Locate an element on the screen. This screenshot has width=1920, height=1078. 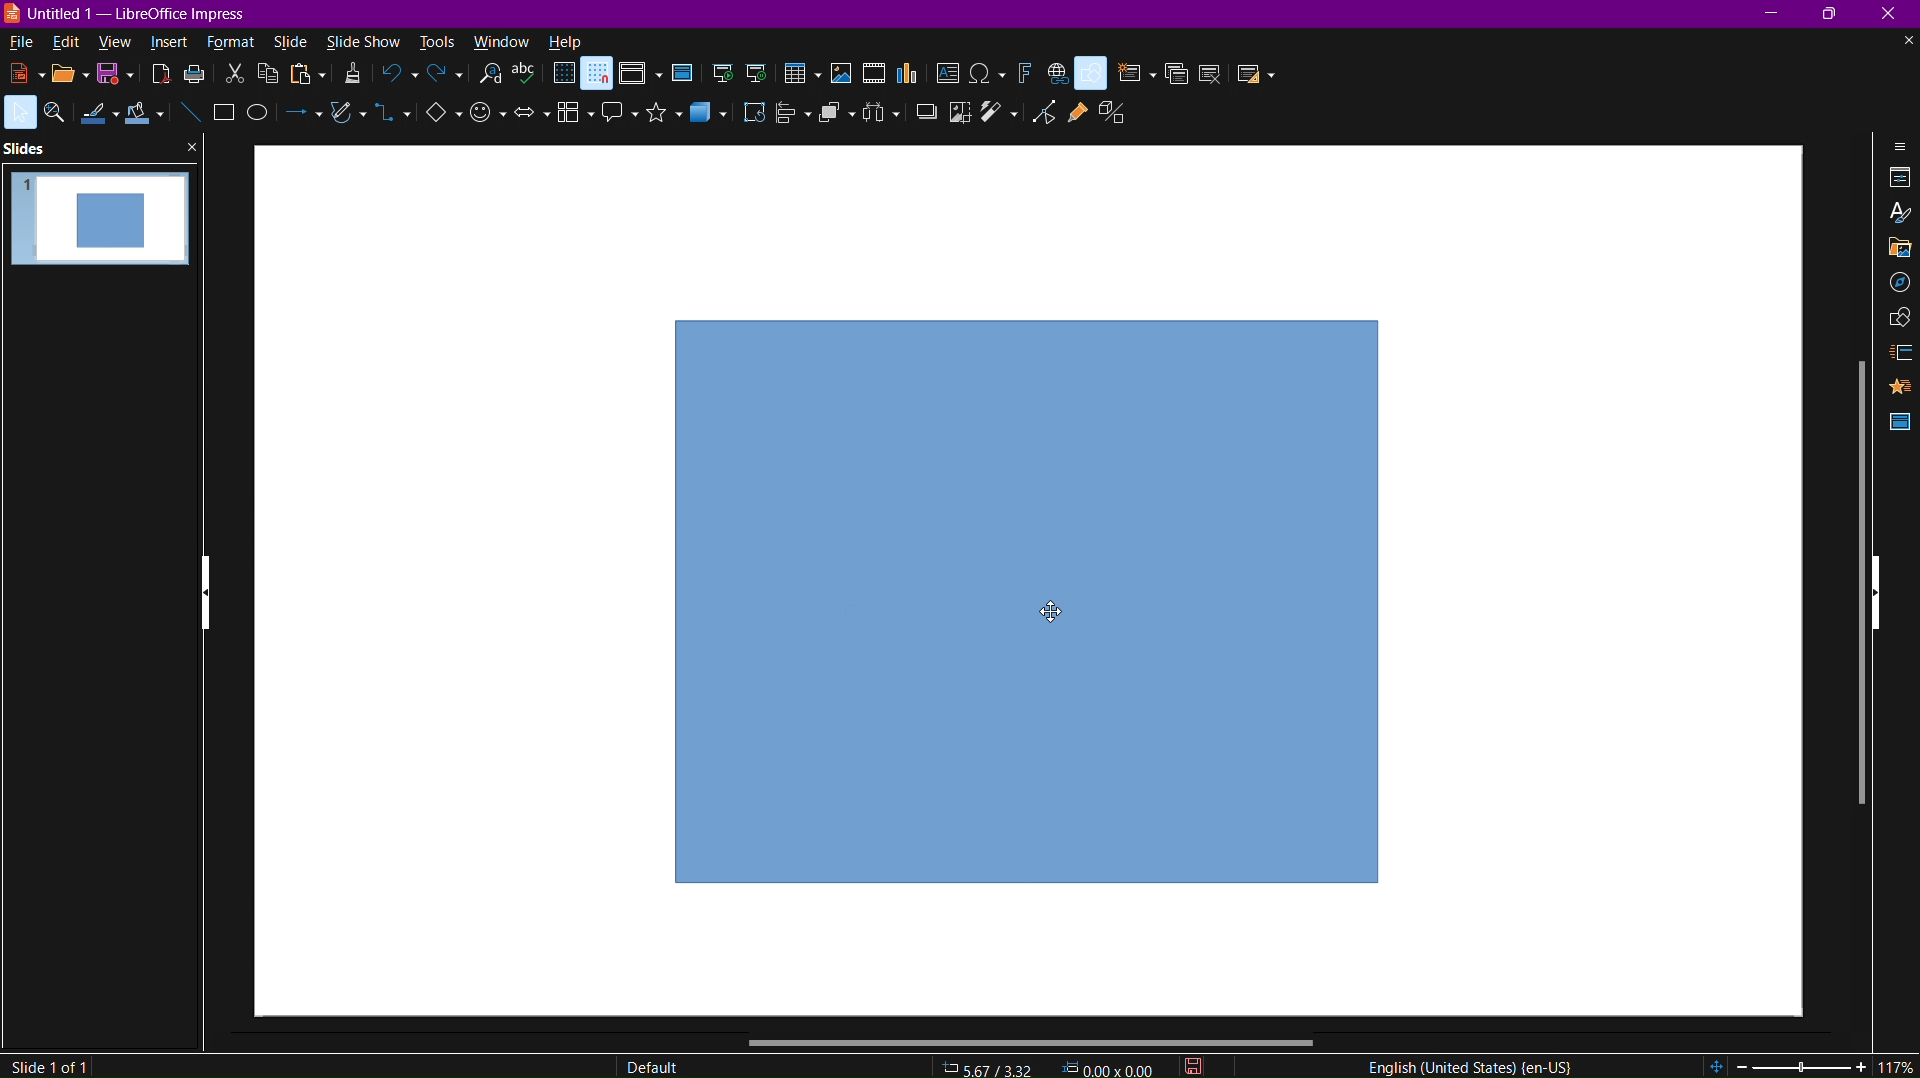
Show Gluepoint Function is located at coordinates (1077, 112).